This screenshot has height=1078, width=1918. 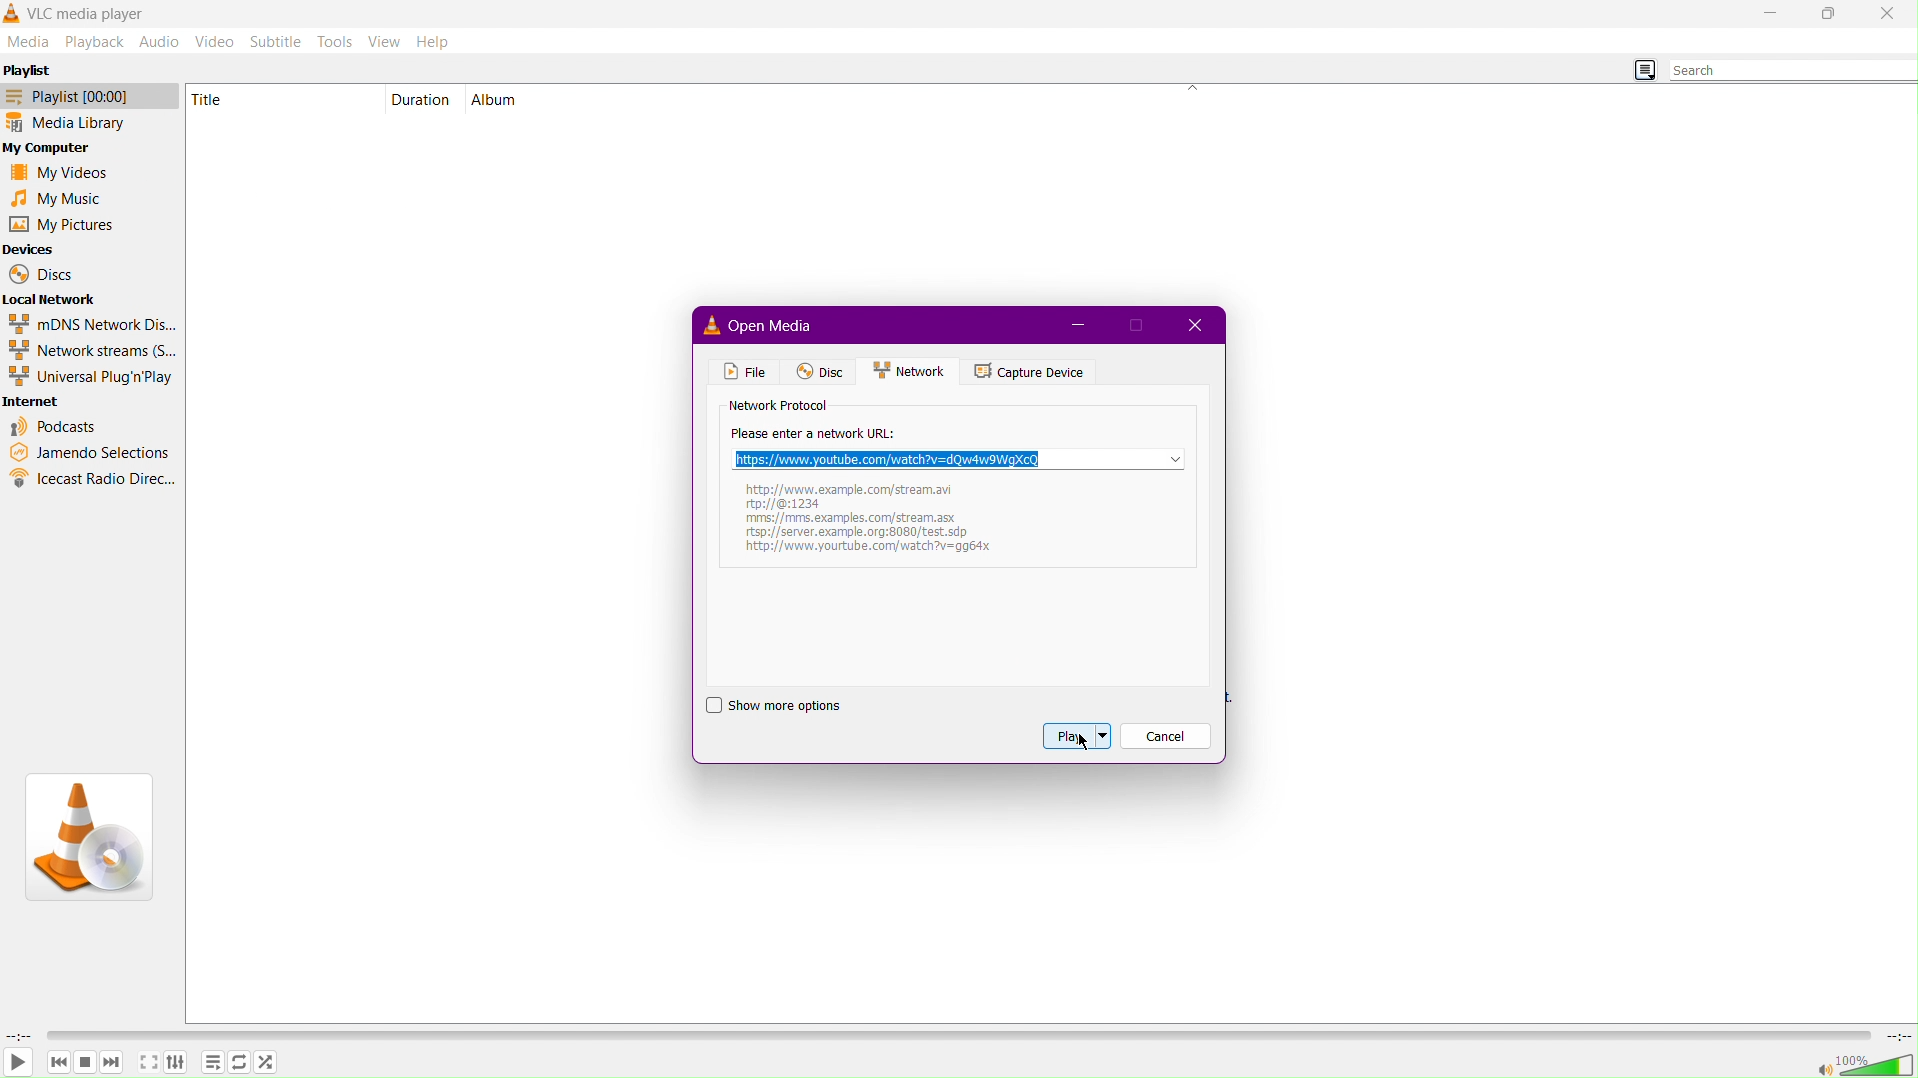 What do you see at coordinates (96, 42) in the screenshot?
I see `Playback` at bounding box center [96, 42].